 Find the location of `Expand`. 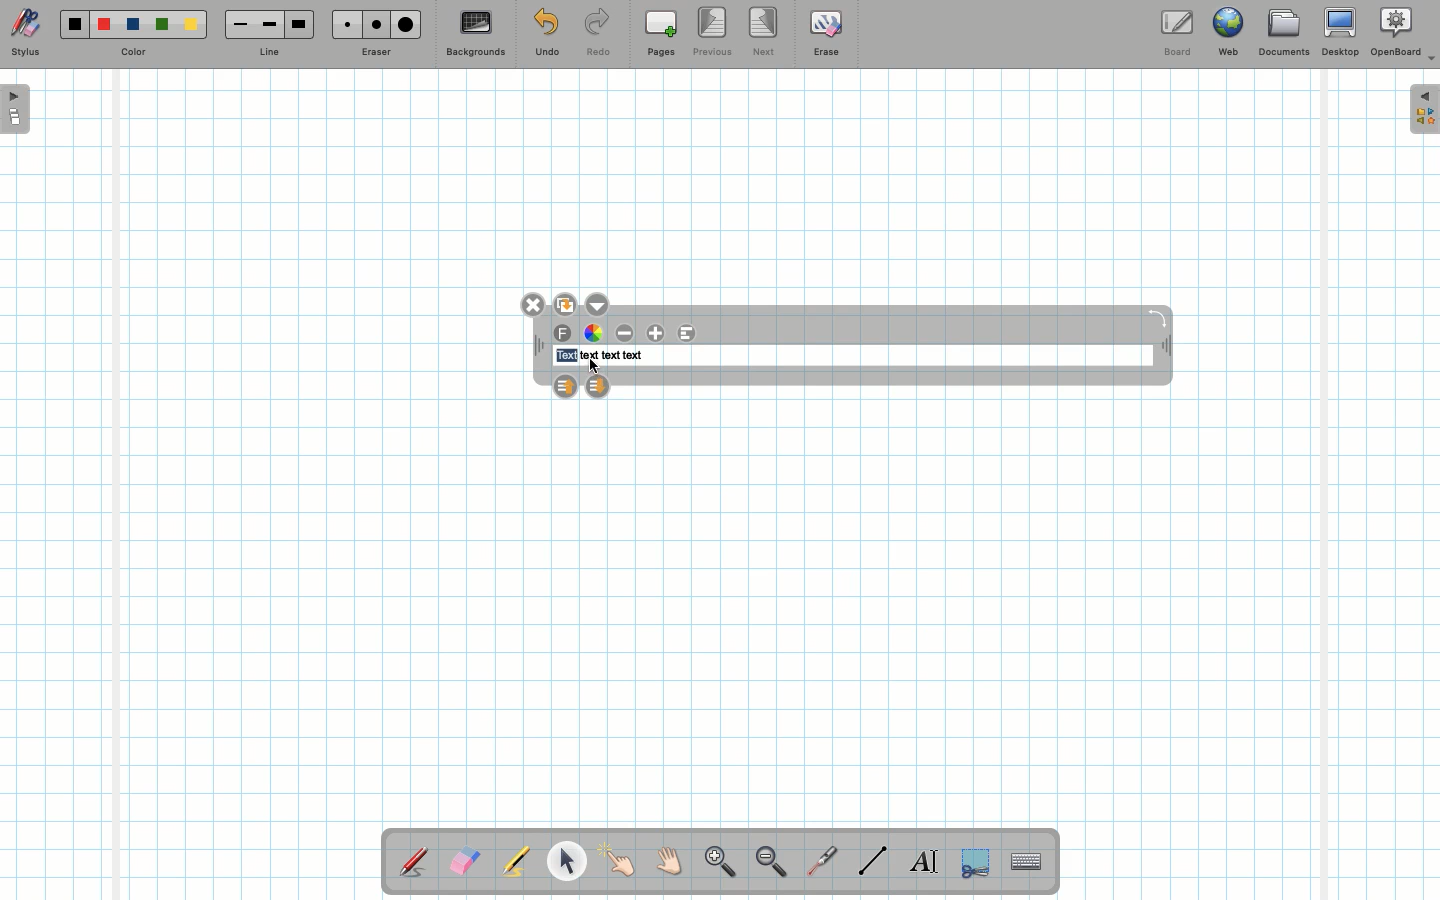

Expand is located at coordinates (1424, 109).